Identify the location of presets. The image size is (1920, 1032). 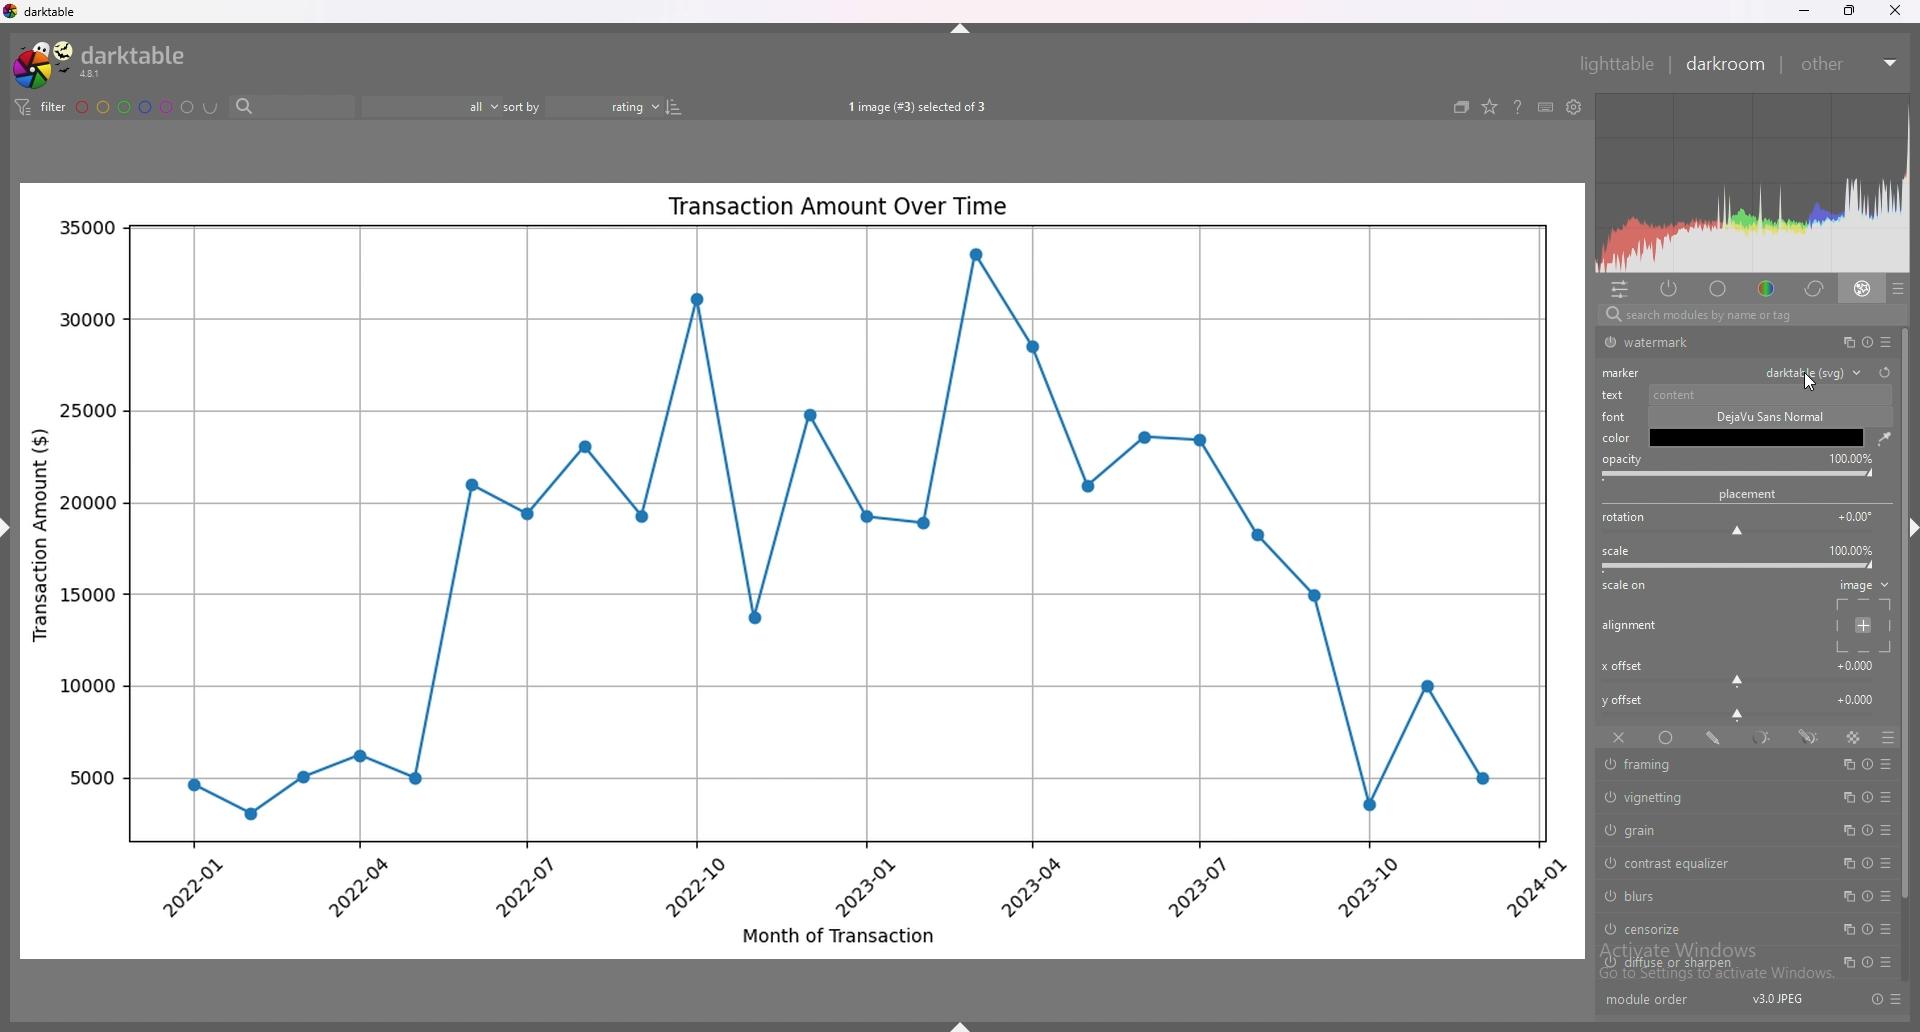
(1883, 962).